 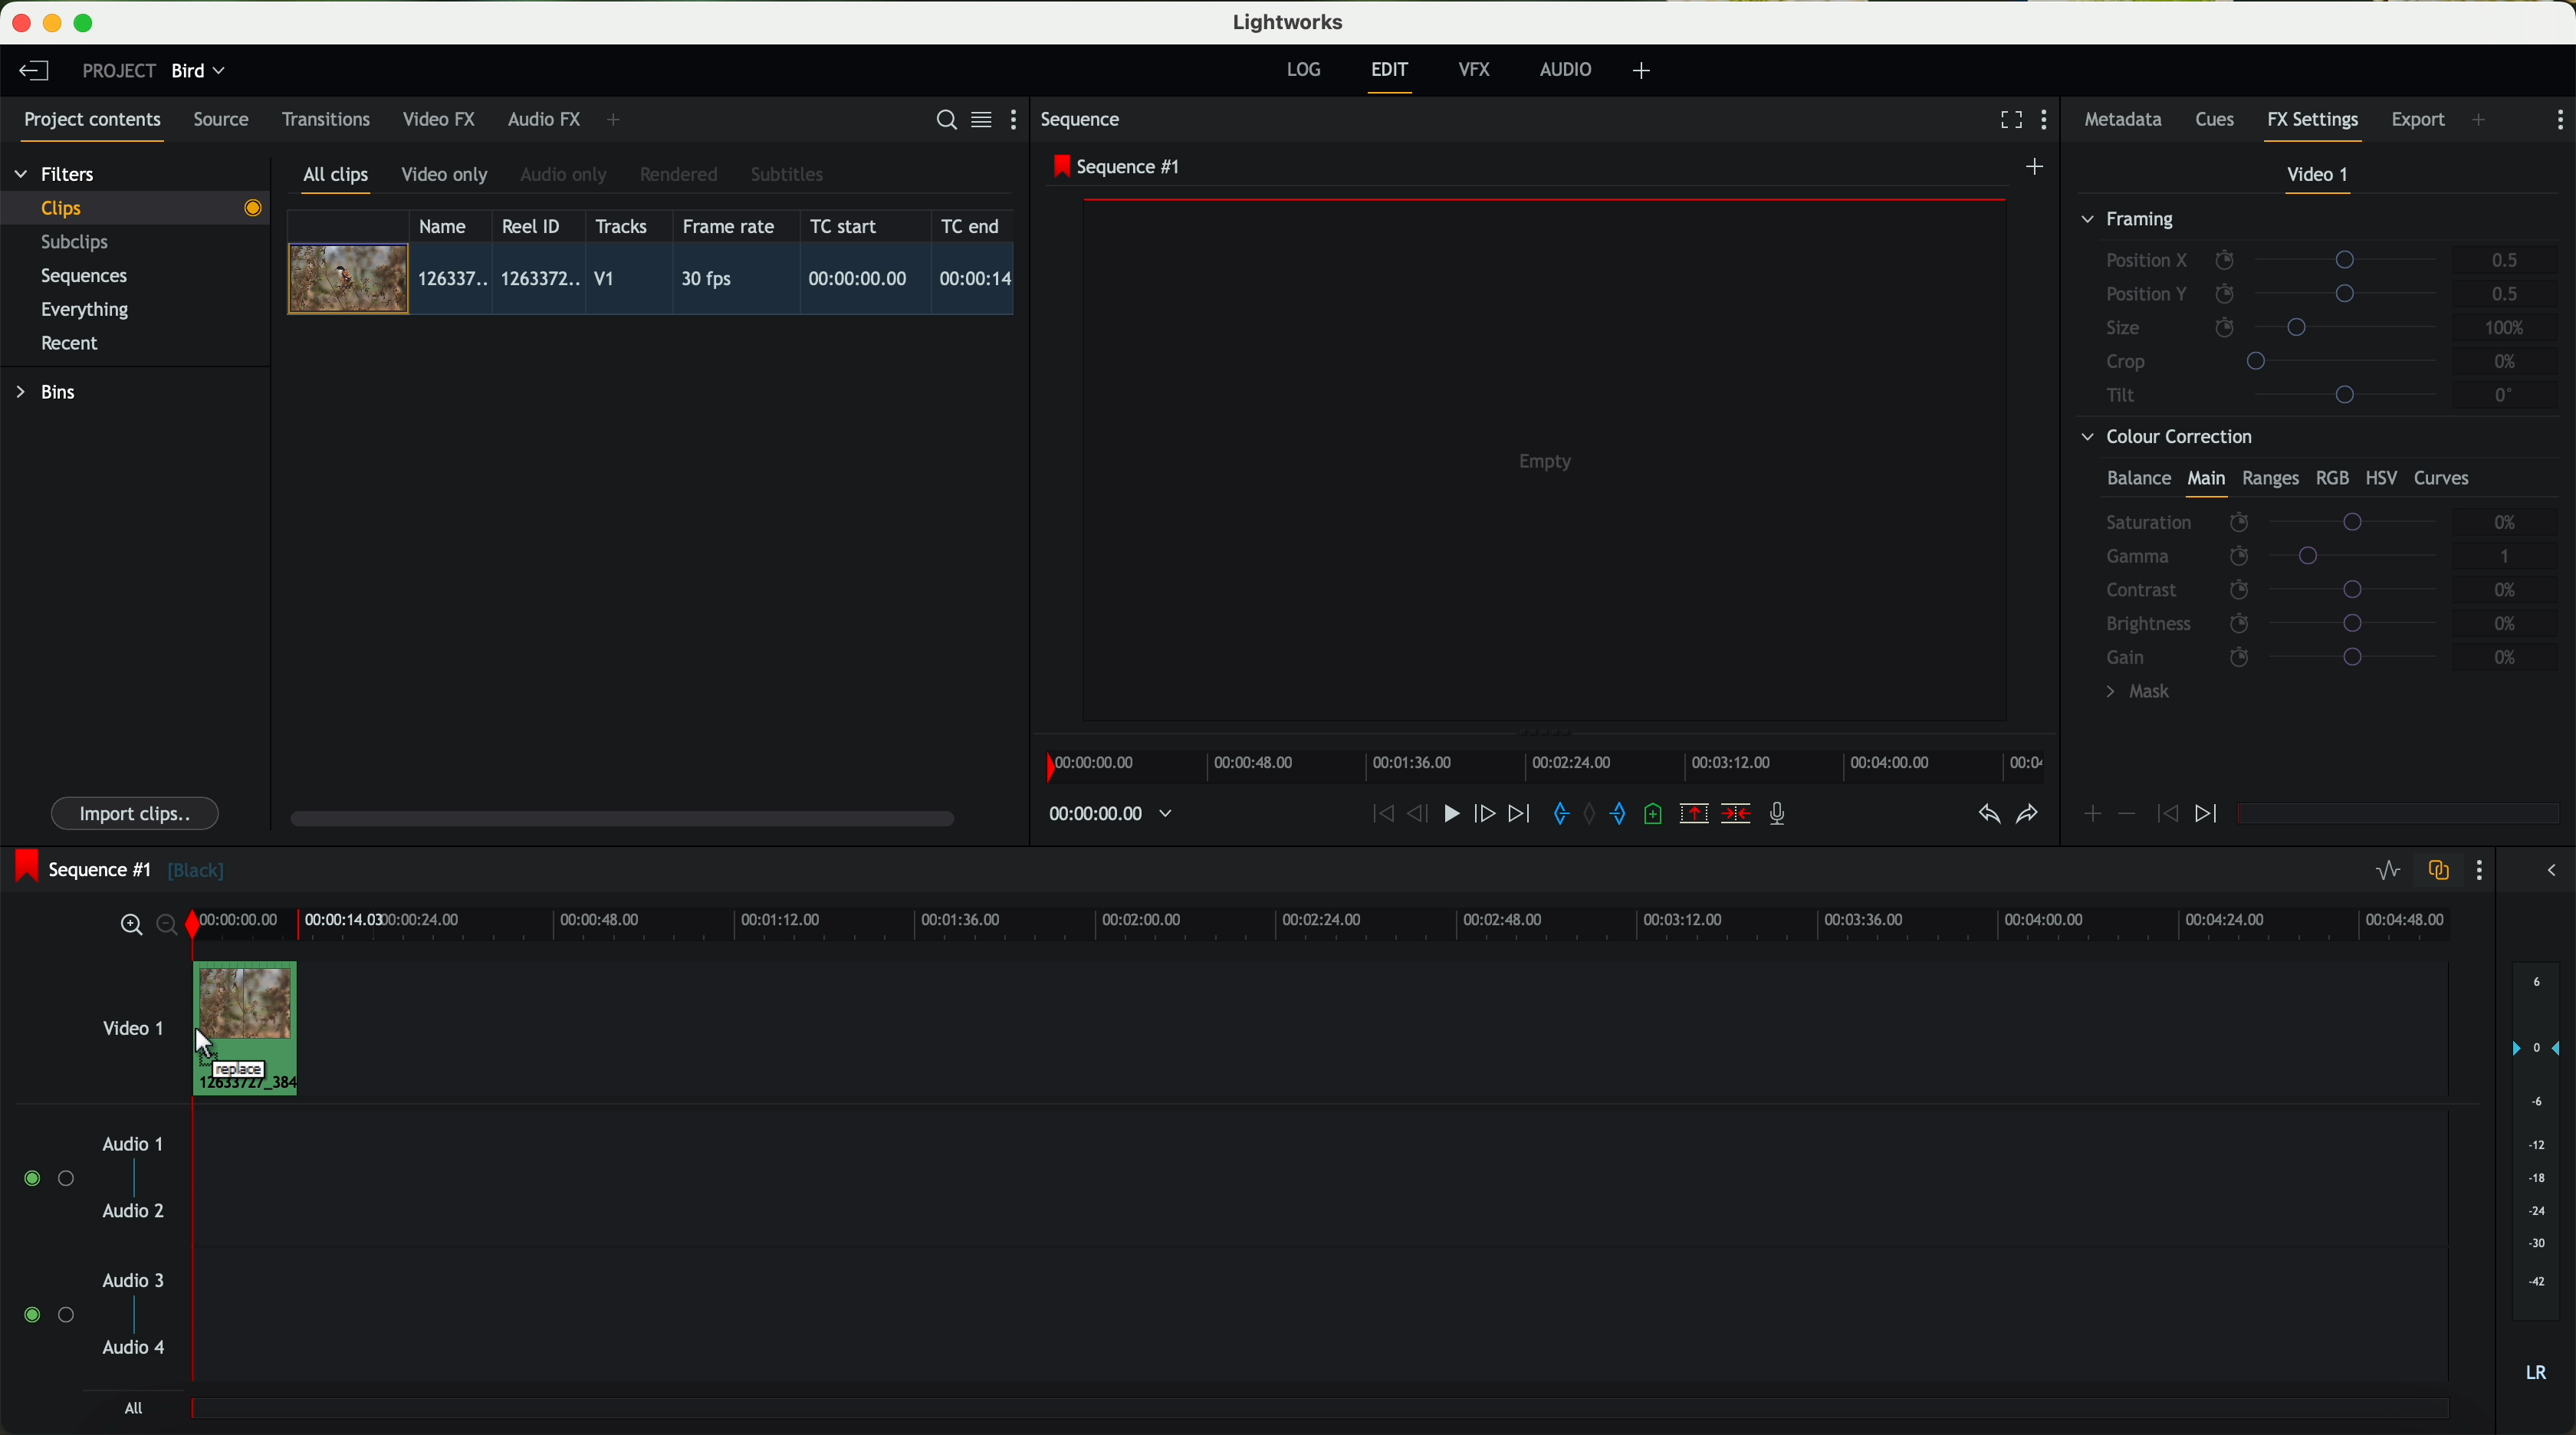 What do you see at coordinates (657, 282) in the screenshot?
I see `click on video` at bounding box center [657, 282].